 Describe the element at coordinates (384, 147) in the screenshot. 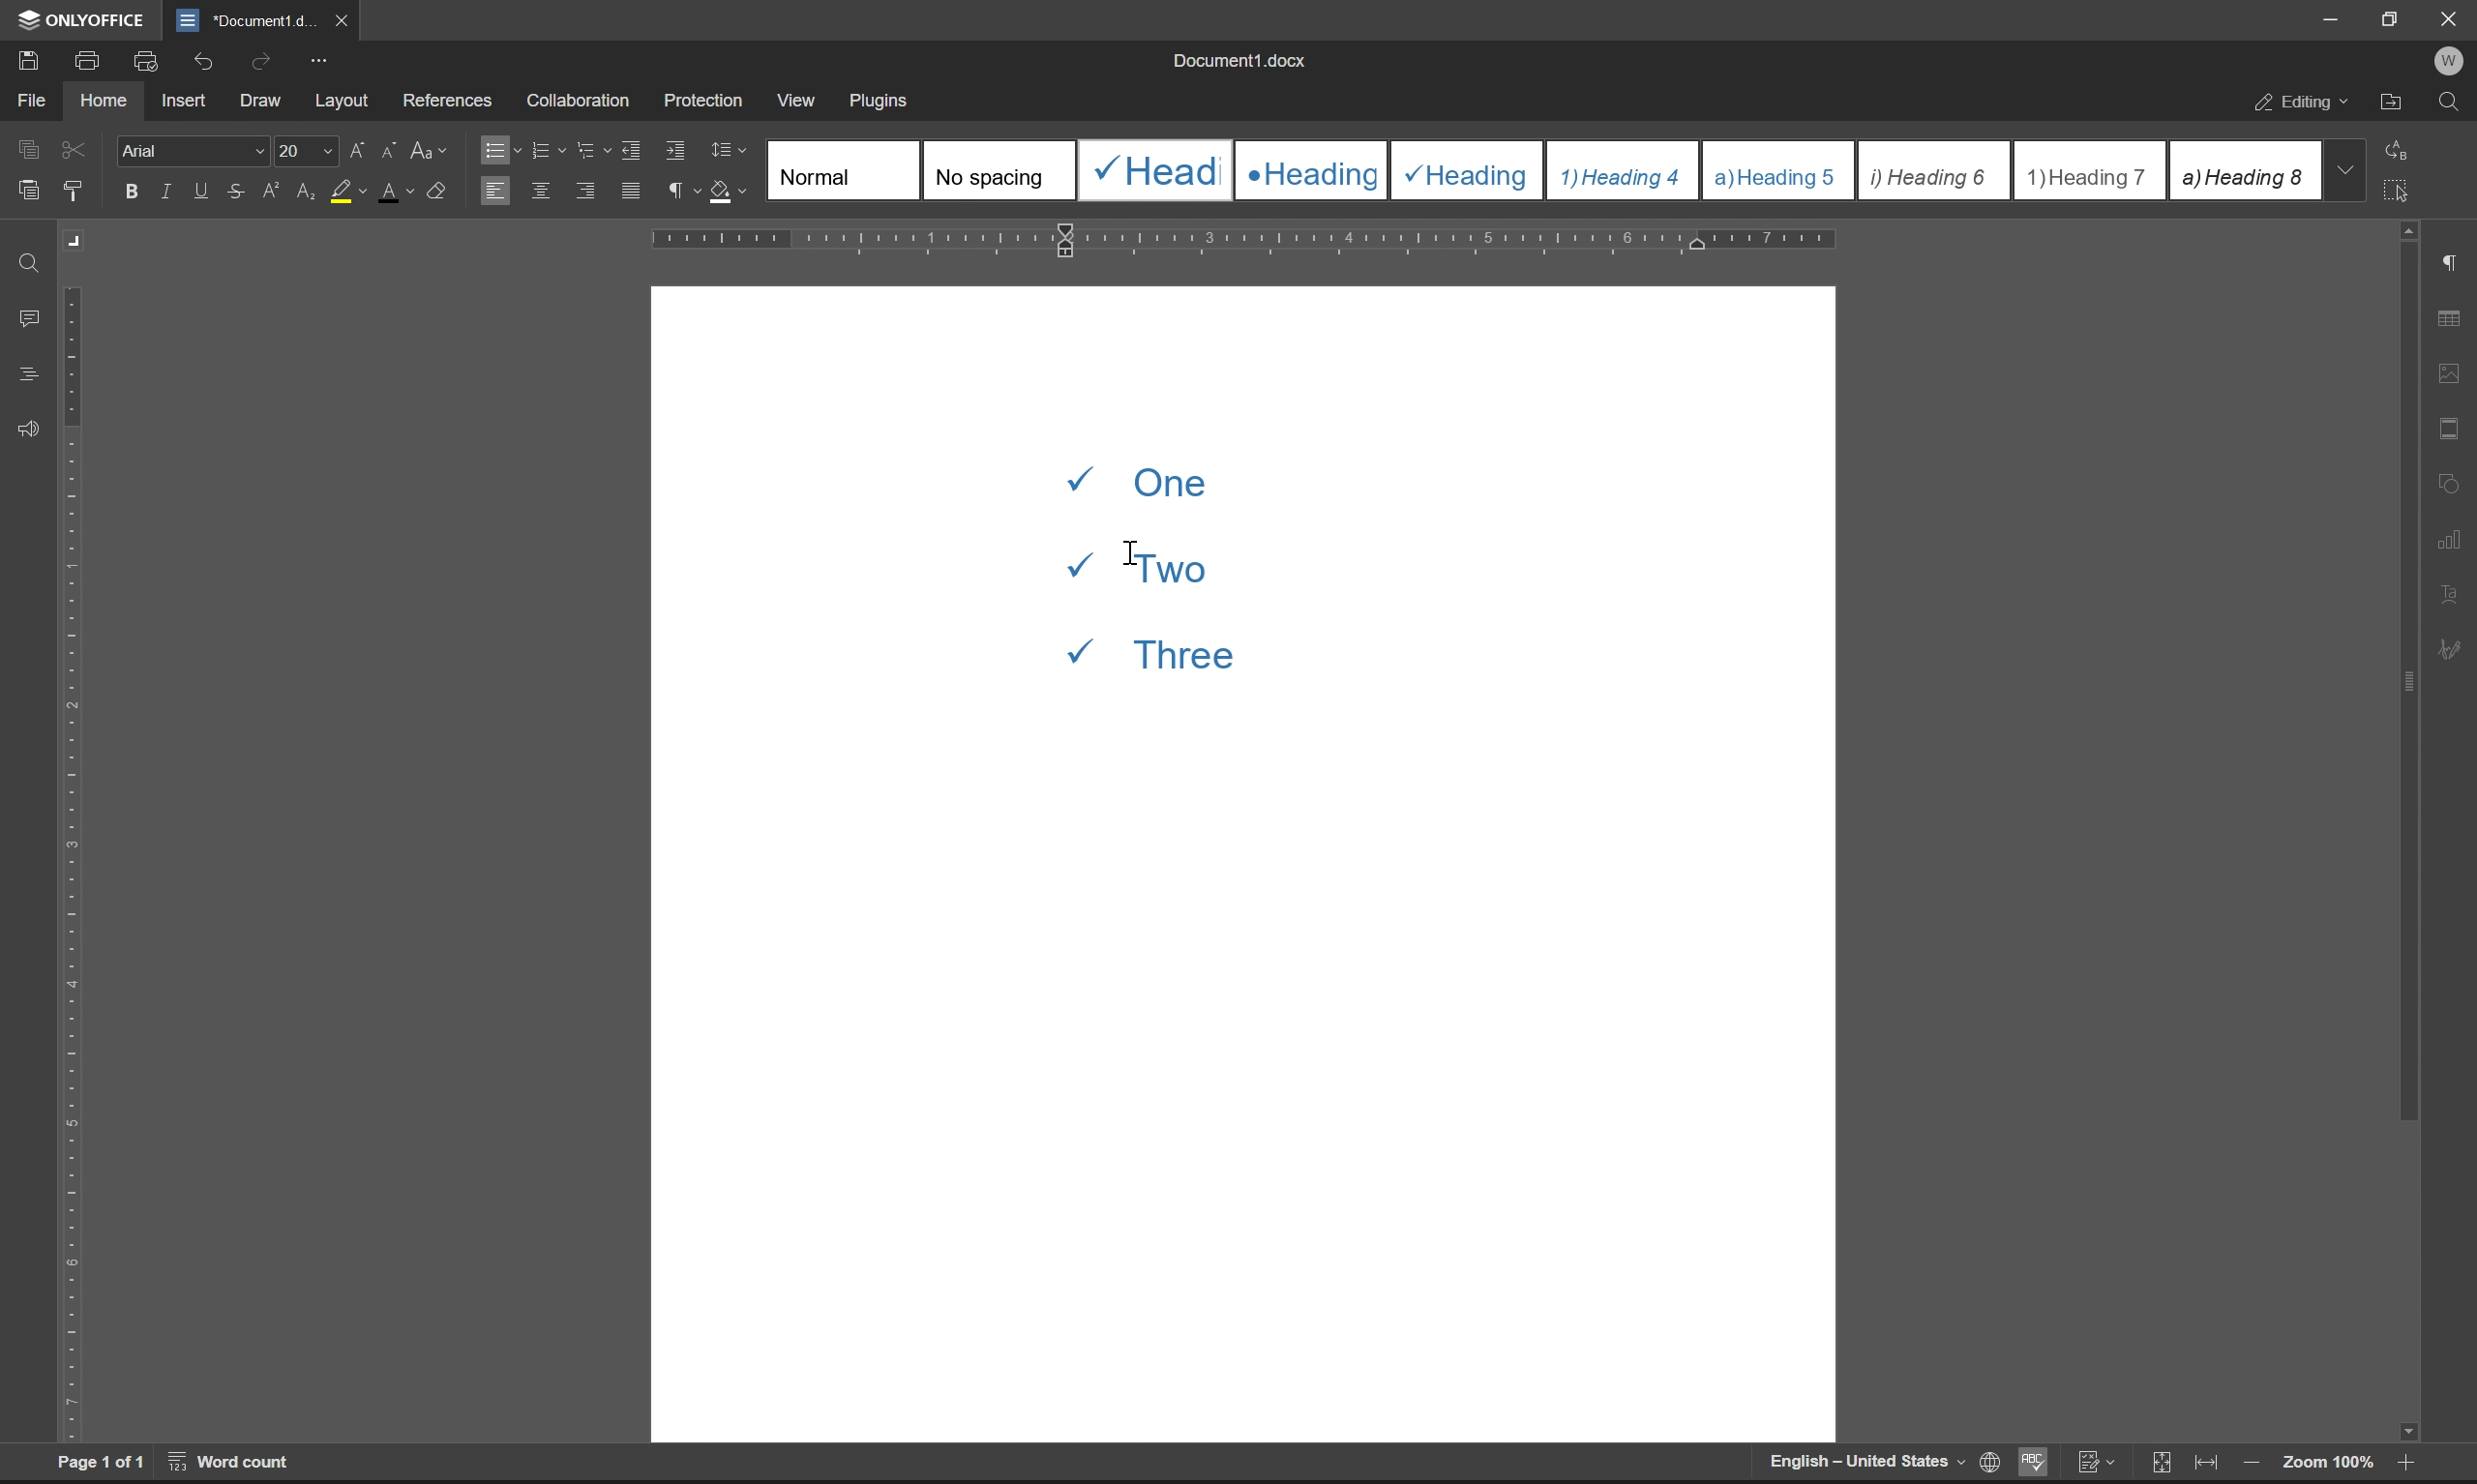

I see `decrement font case` at that location.